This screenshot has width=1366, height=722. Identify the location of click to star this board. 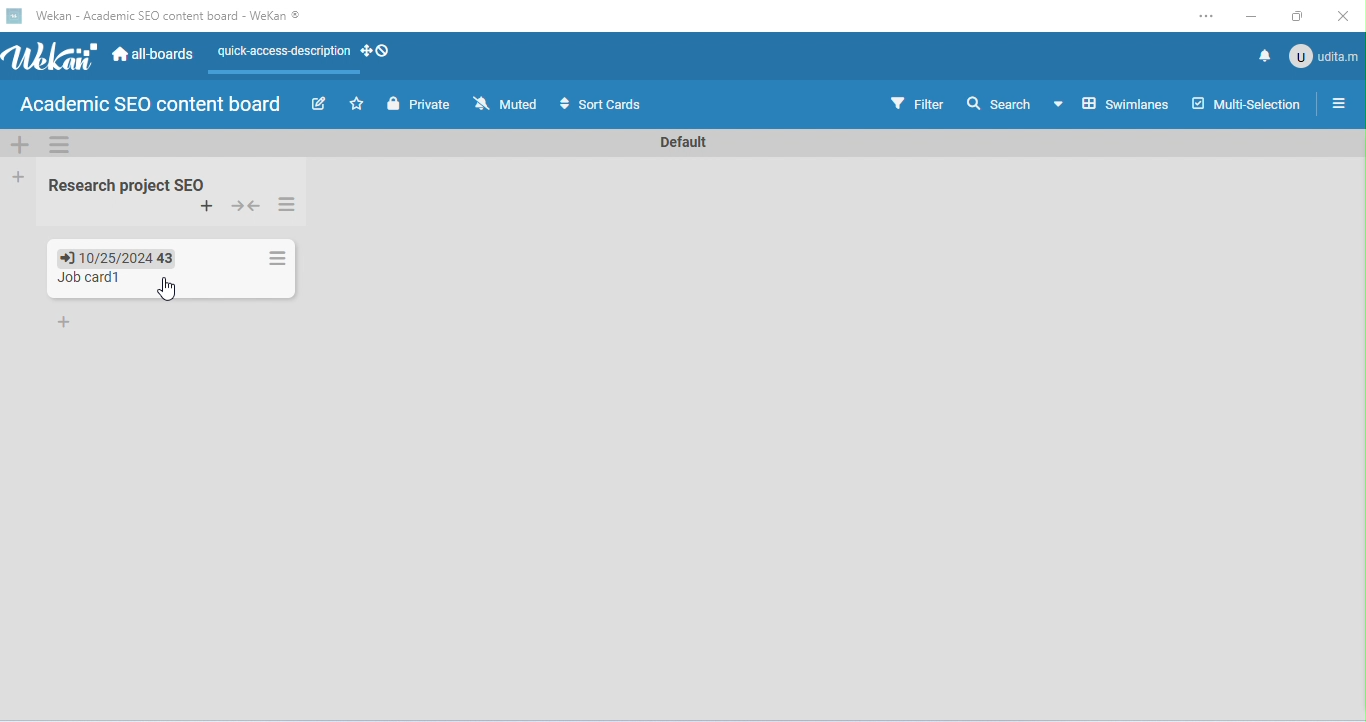
(356, 104).